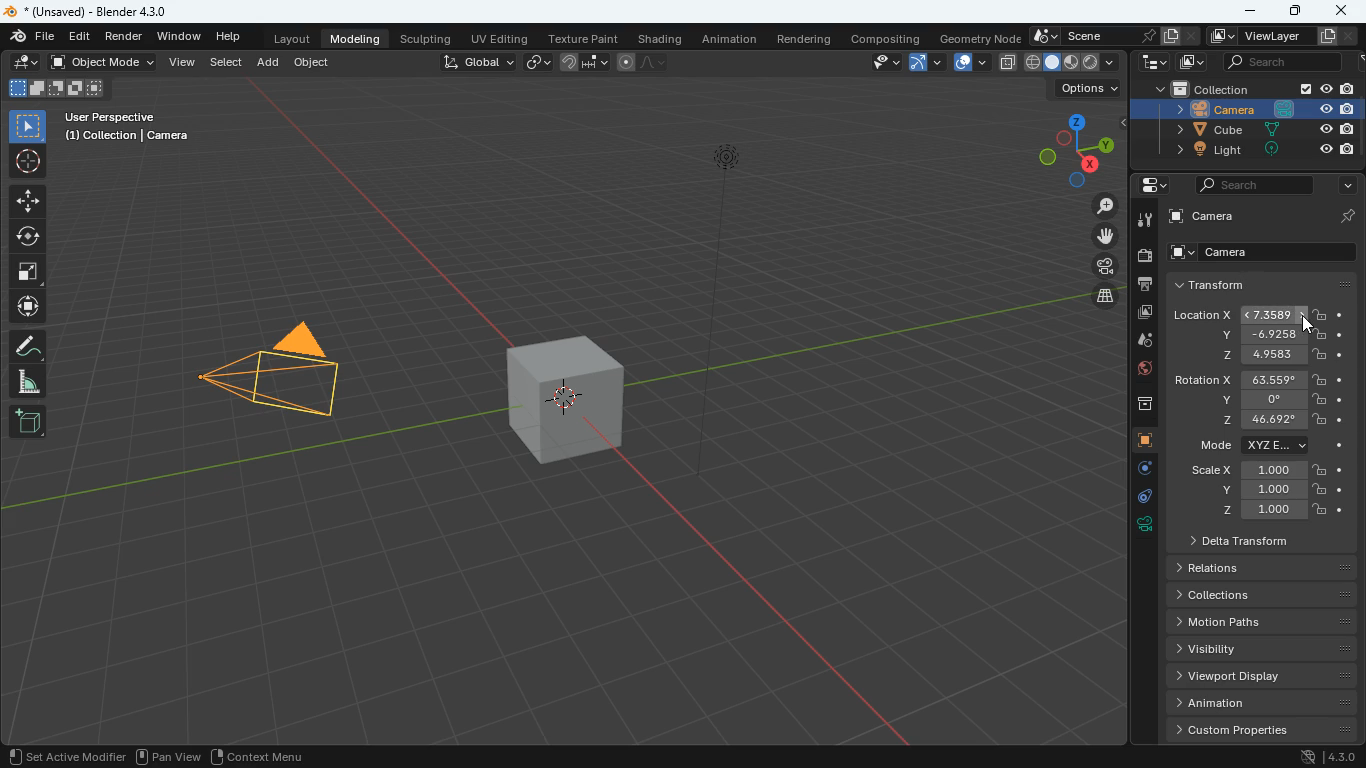  Describe the element at coordinates (971, 62) in the screenshot. I see `layout` at that location.